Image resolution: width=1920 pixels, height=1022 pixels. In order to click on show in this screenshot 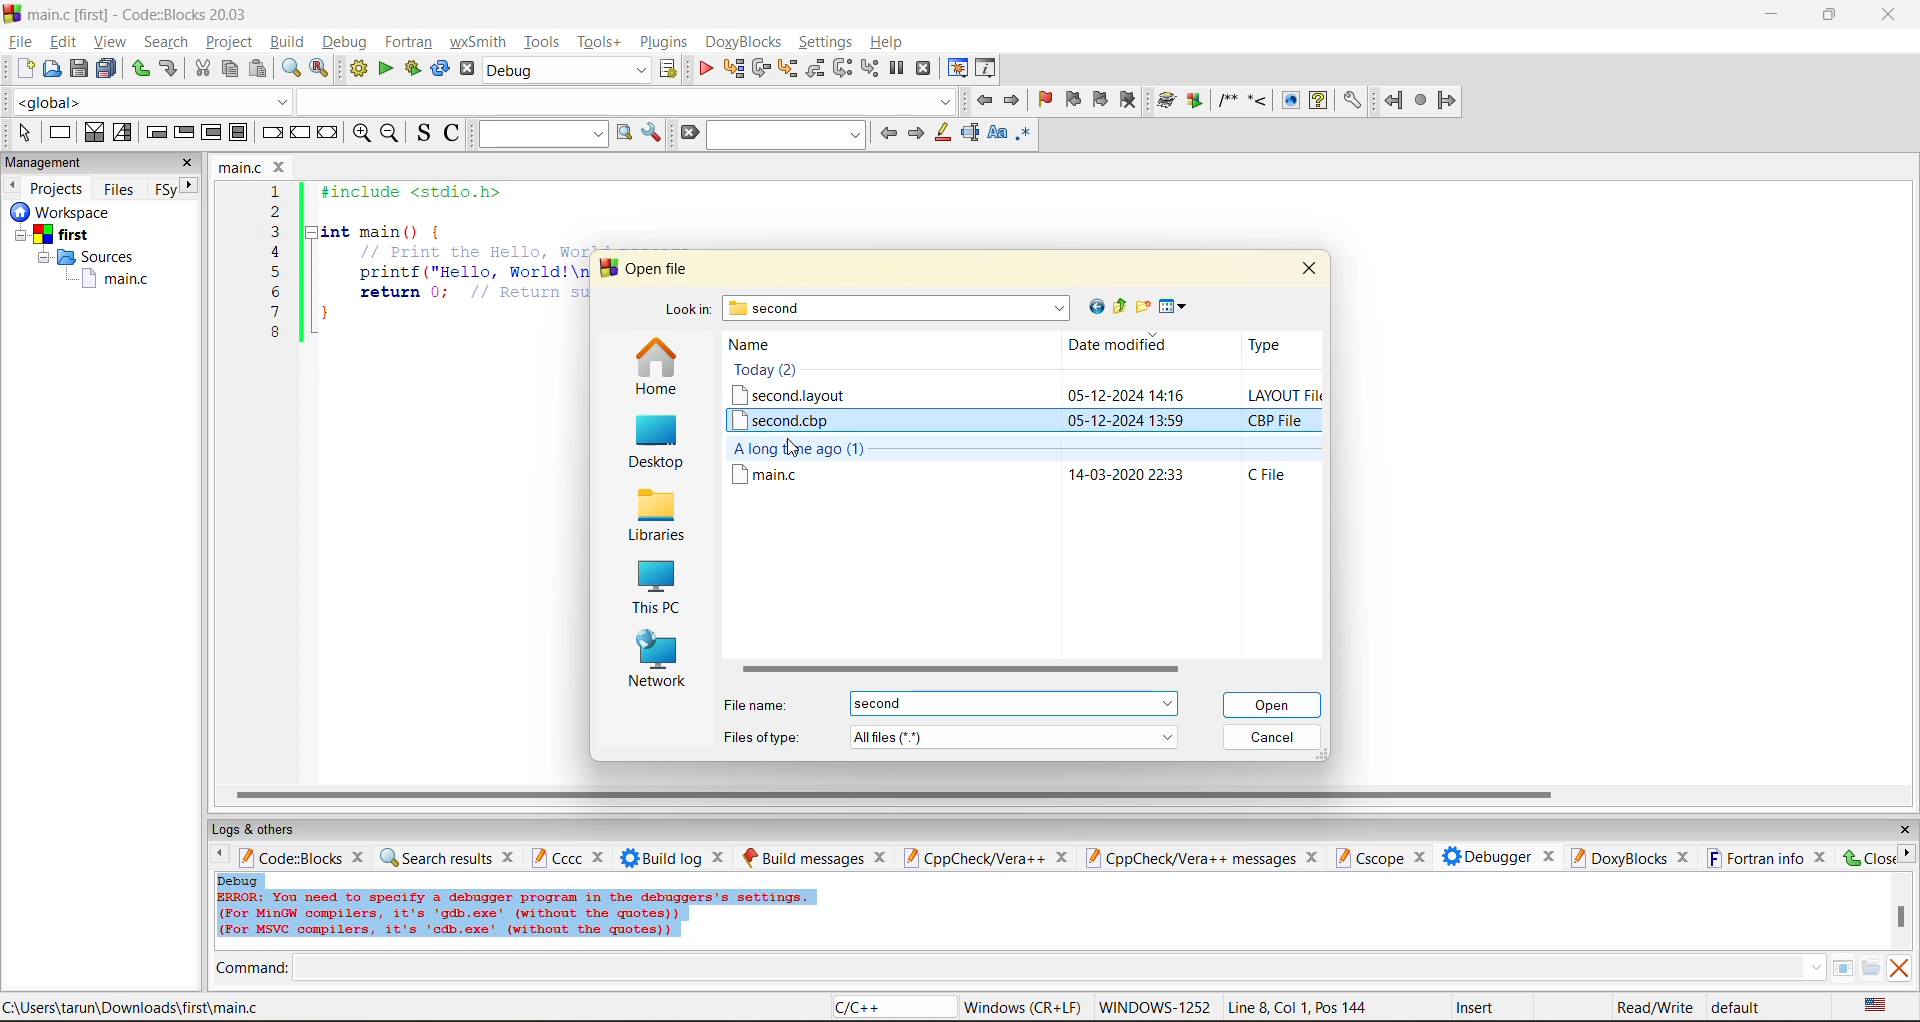, I will do `click(1288, 100)`.